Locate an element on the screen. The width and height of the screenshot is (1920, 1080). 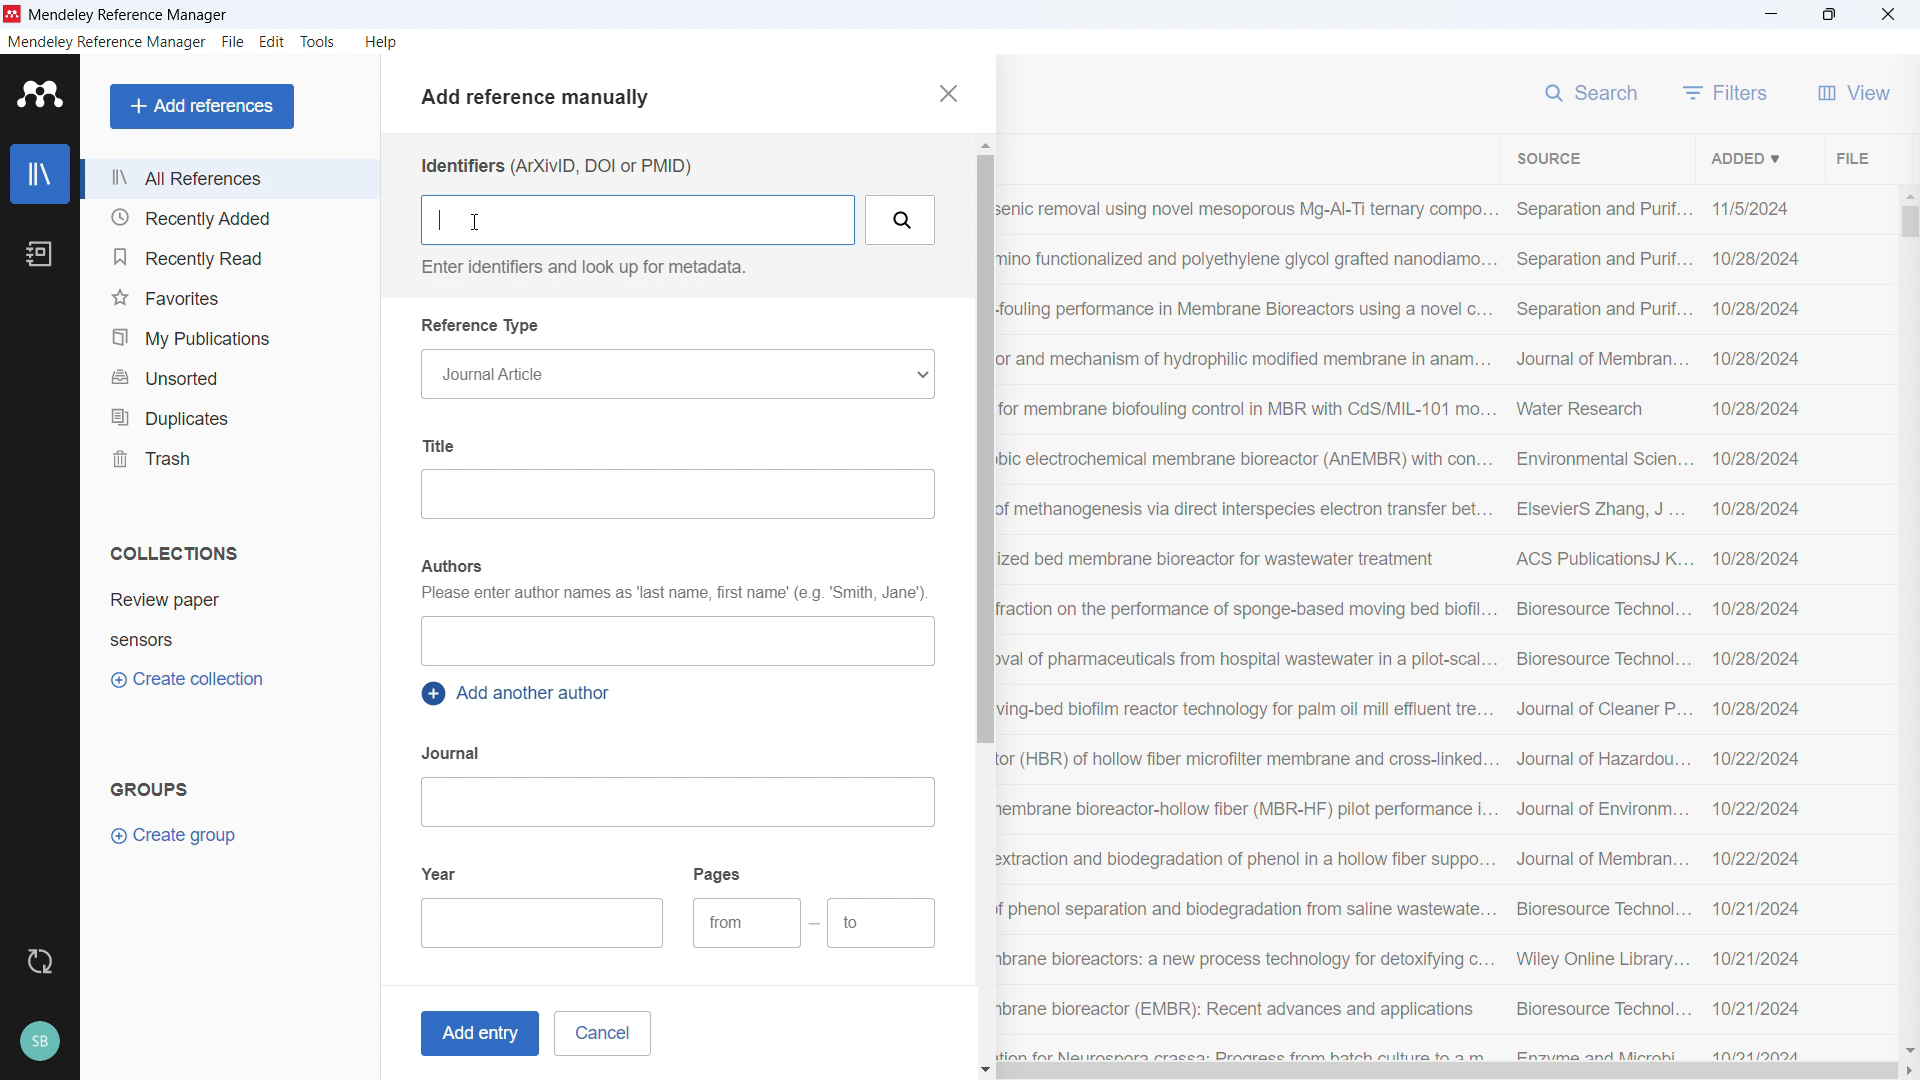
Add journal name  is located at coordinates (676, 802).